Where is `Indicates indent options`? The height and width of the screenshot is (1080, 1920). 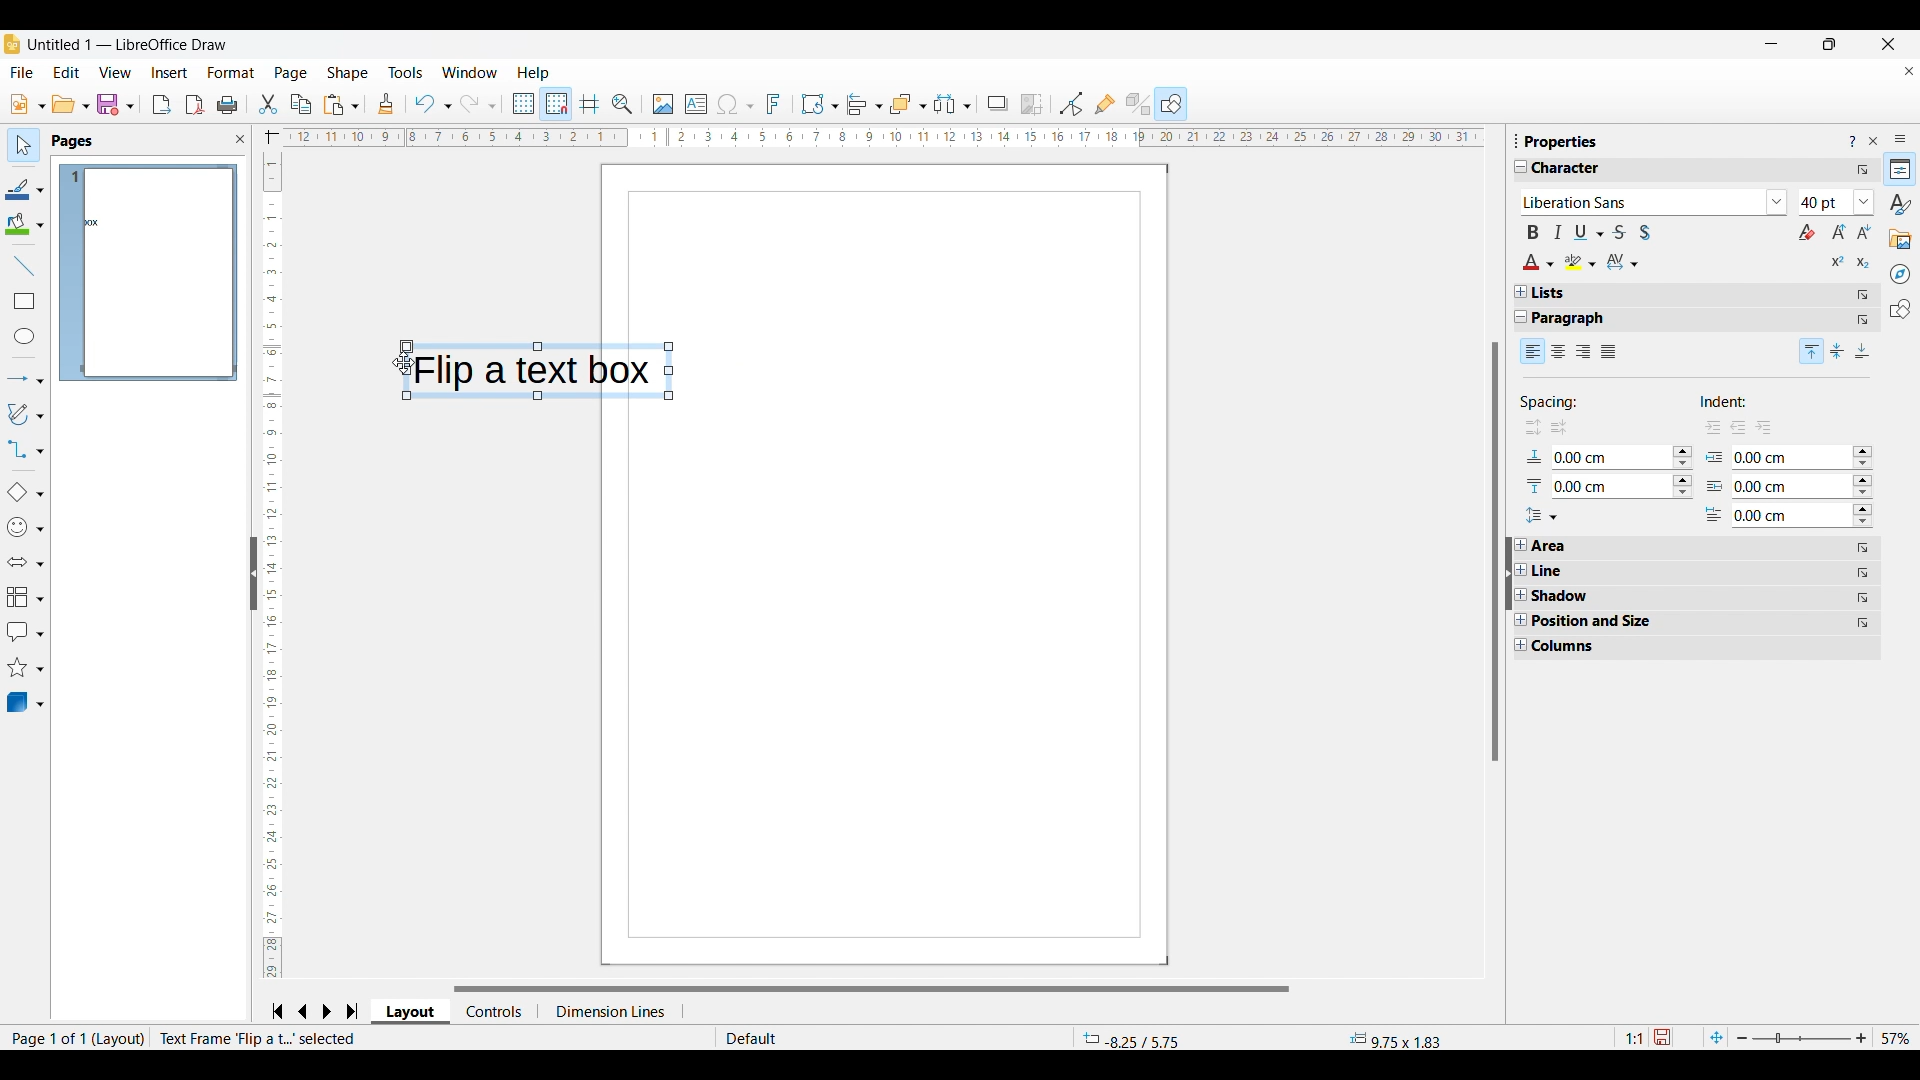
Indicates indent options is located at coordinates (1737, 403).